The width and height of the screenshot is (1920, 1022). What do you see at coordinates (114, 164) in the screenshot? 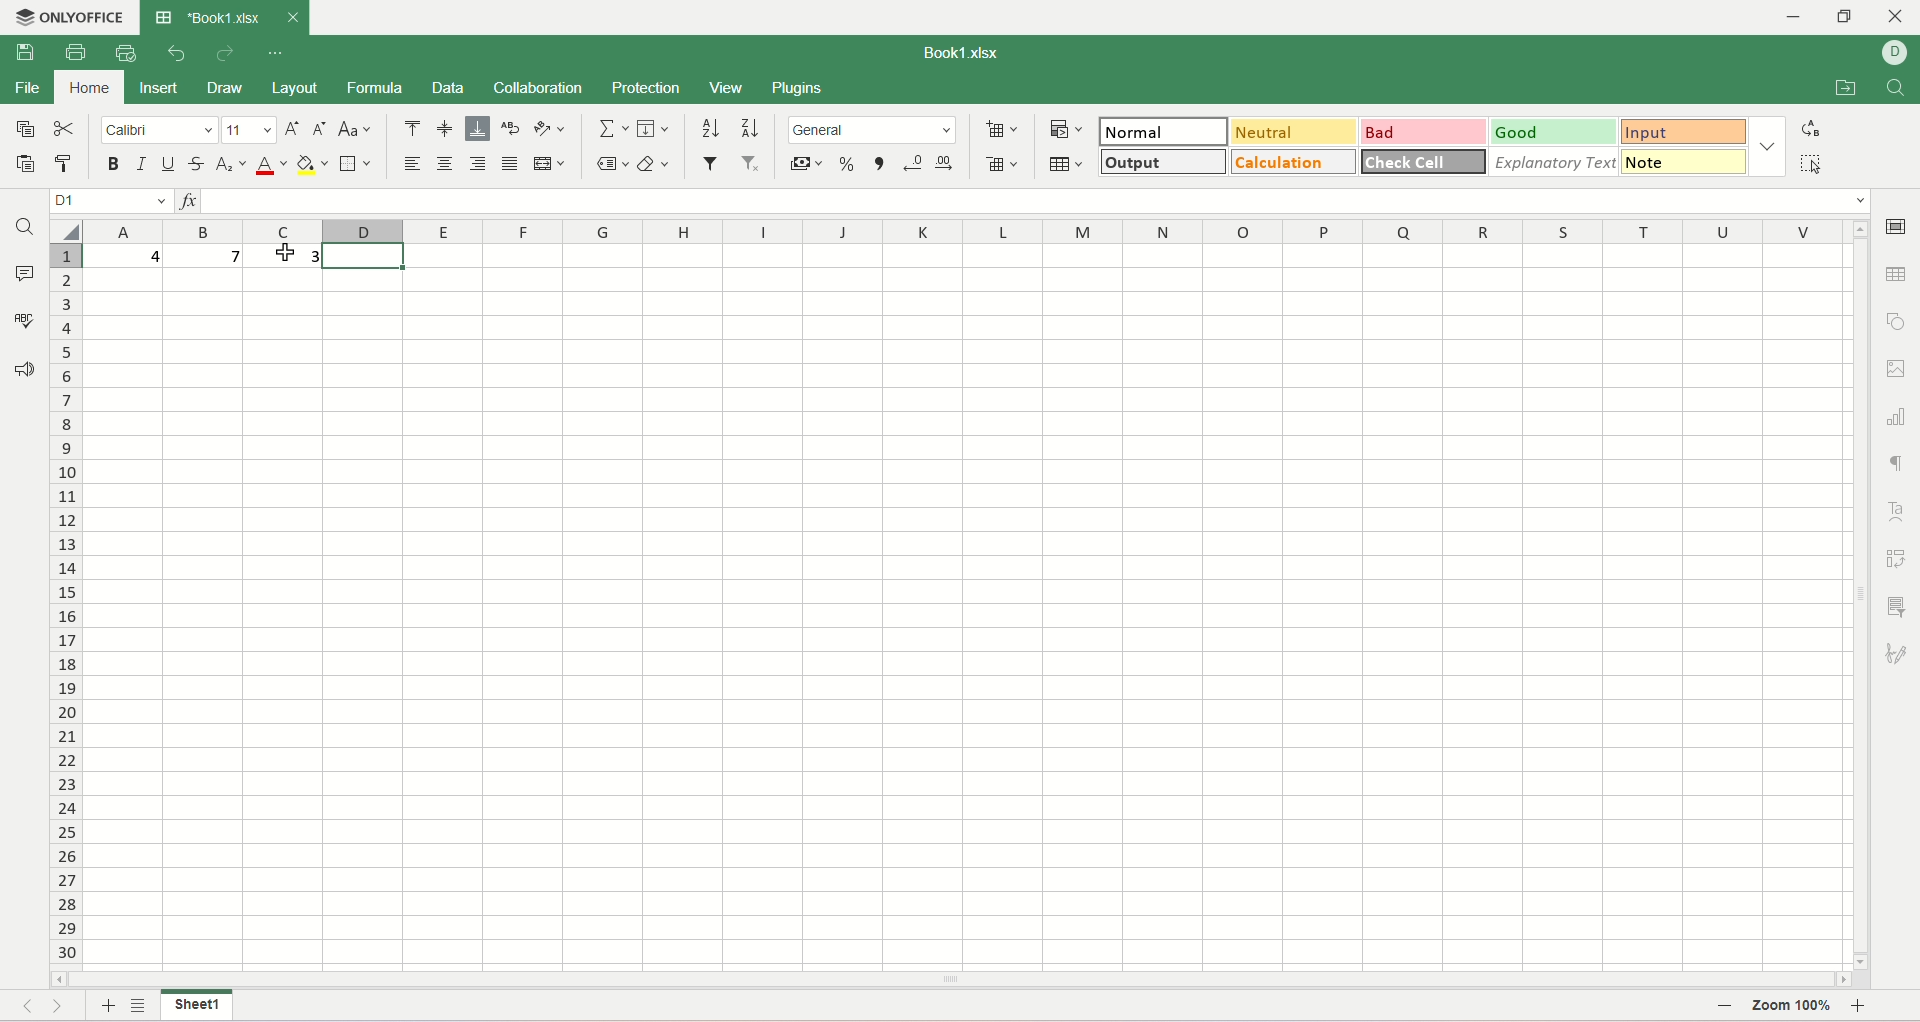
I see `bold` at bounding box center [114, 164].